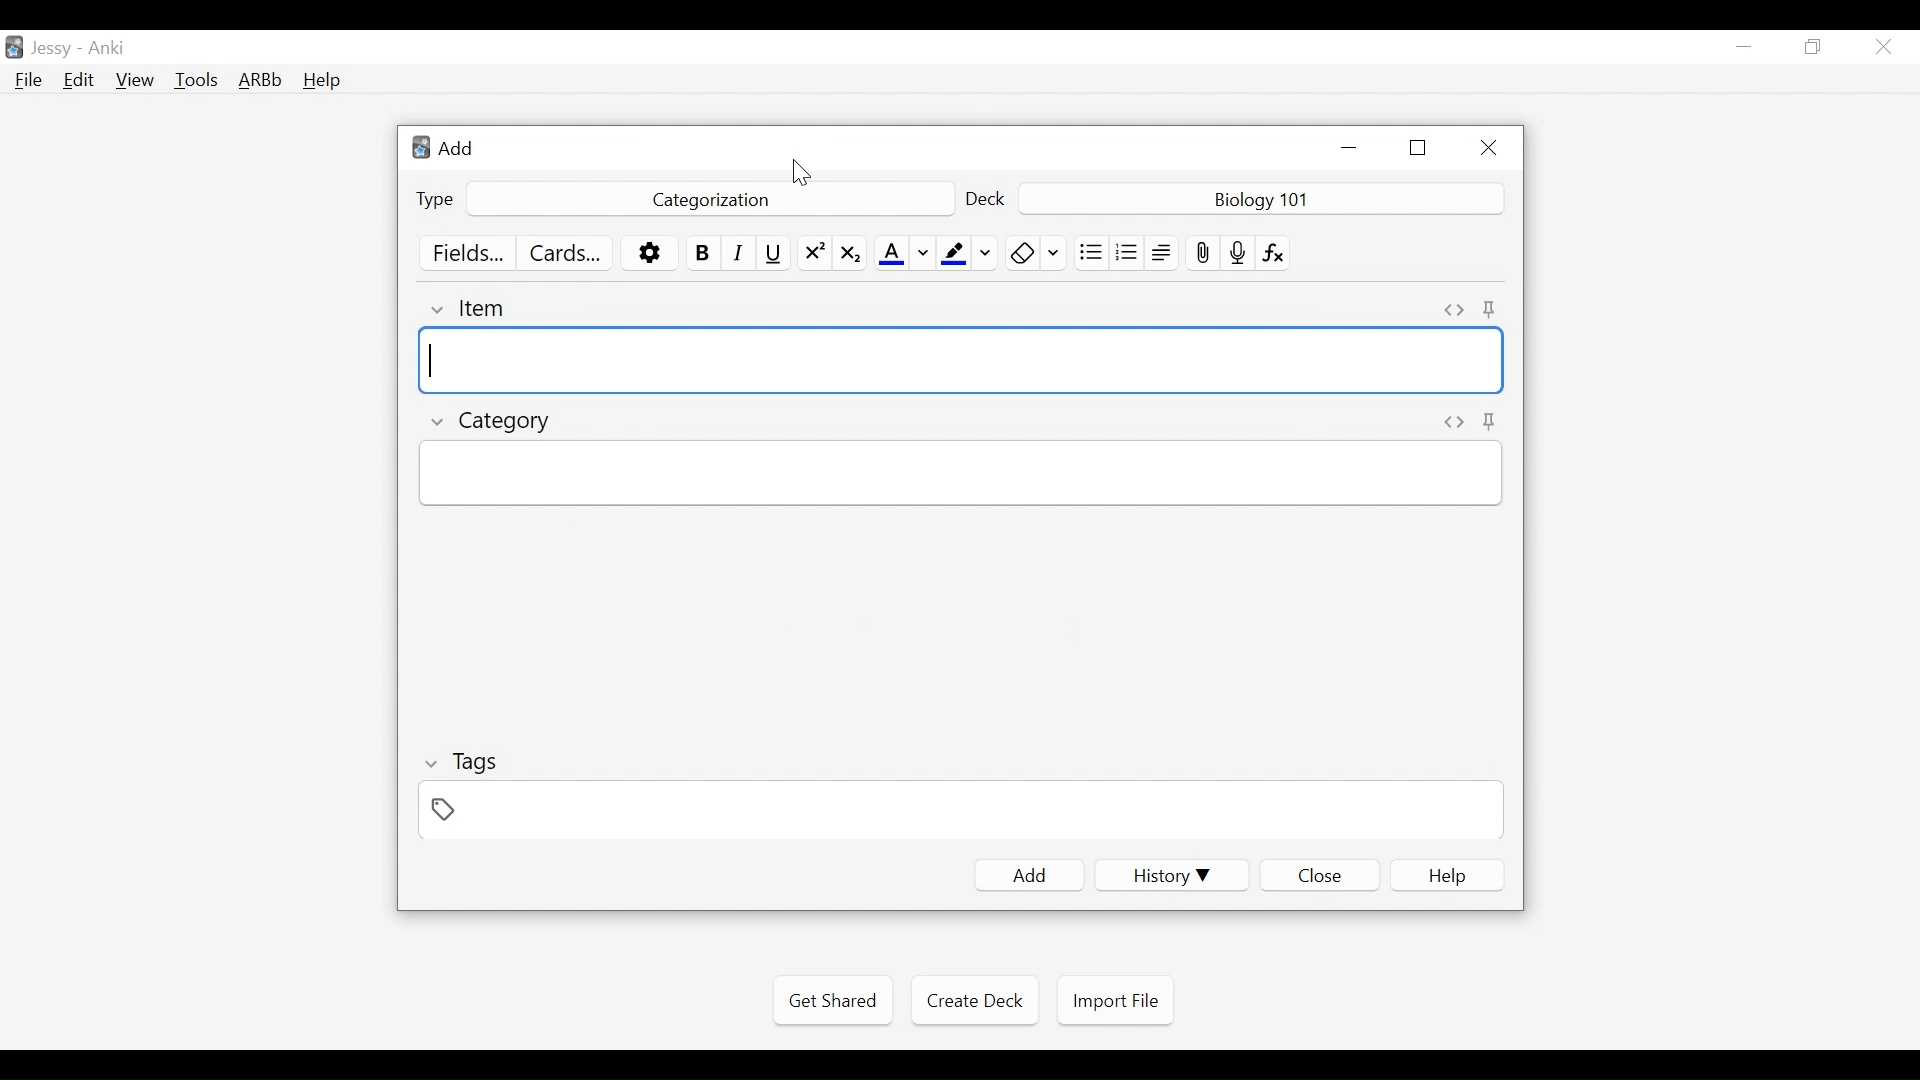  What do you see at coordinates (14, 48) in the screenshot?
I see `Anki Desktop icon` at bounding box center [14, 48].